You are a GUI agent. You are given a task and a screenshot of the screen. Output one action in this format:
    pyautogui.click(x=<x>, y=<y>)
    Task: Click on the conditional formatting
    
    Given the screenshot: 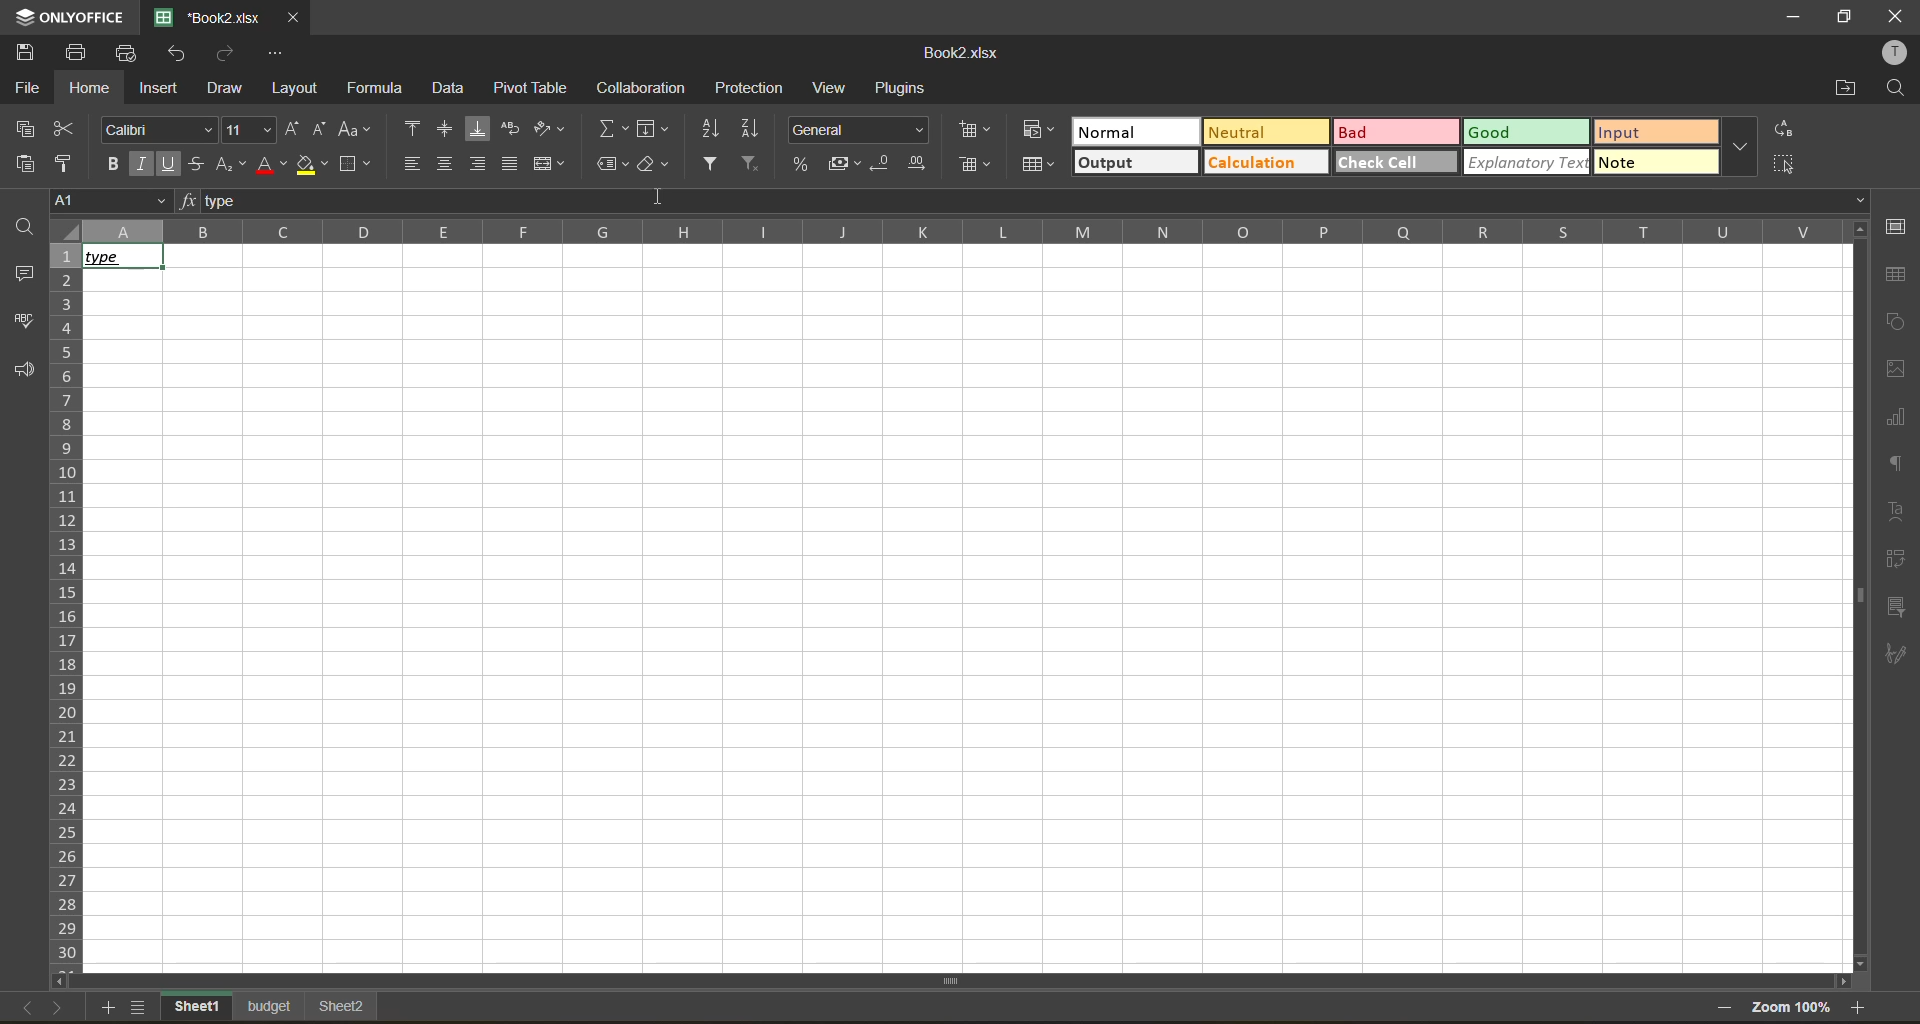 What is the action you would take?
    pyautogui.click(x=1038, y=129)
    